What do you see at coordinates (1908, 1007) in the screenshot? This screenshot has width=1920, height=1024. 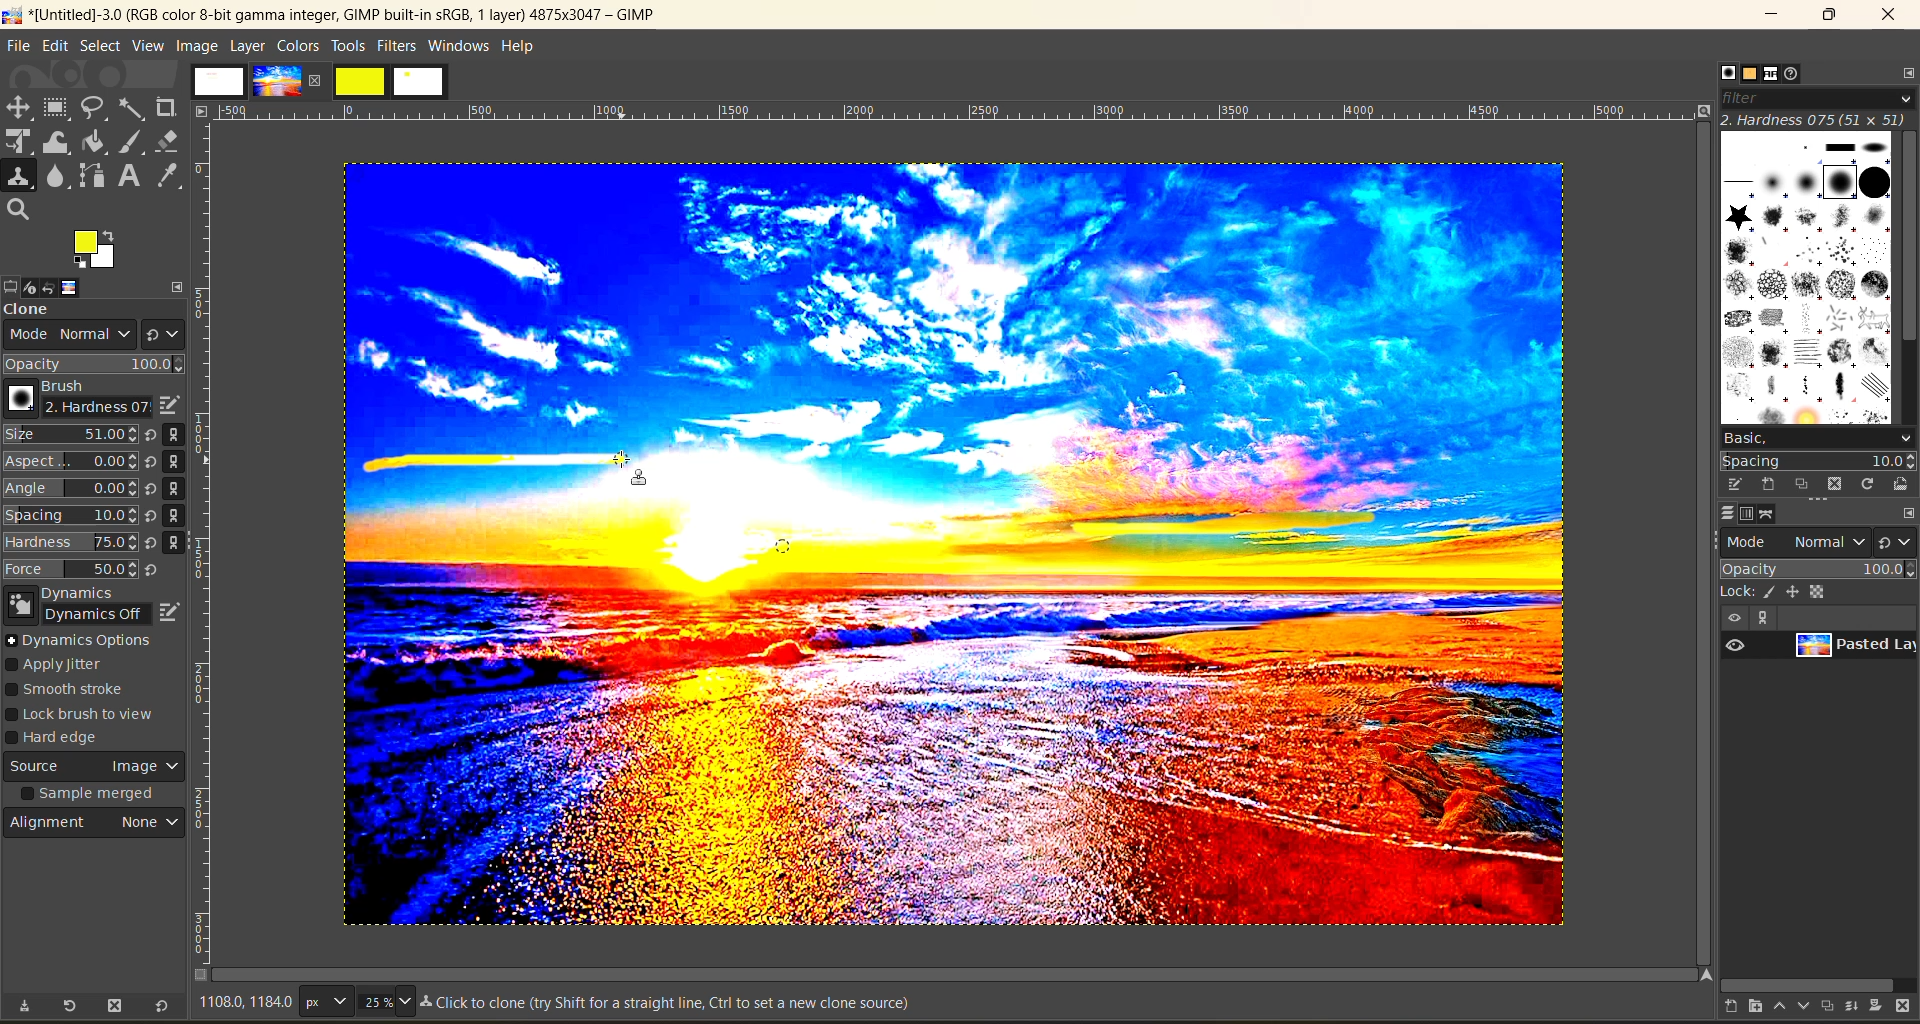 I see `delete this layer` at bounding box center [1908, 1007].